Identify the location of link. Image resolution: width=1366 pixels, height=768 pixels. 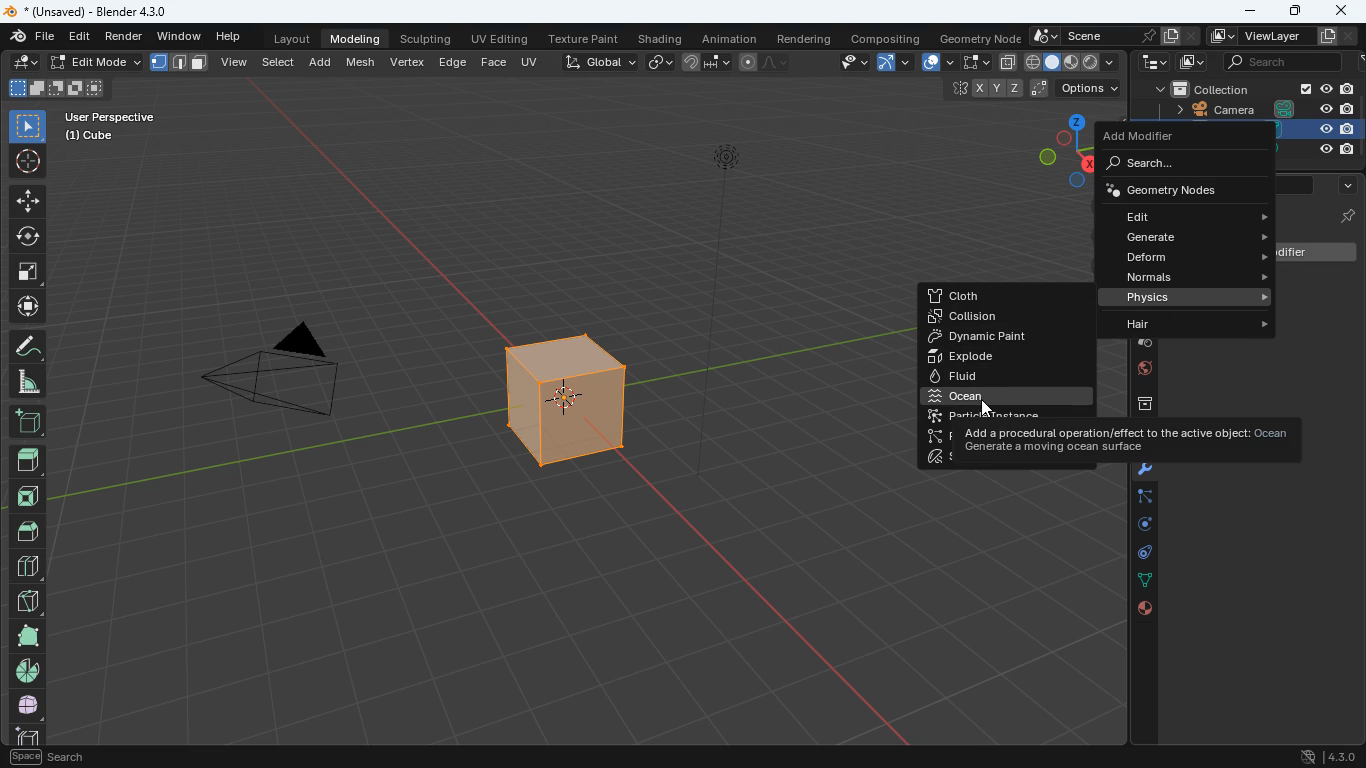
(660, 63).